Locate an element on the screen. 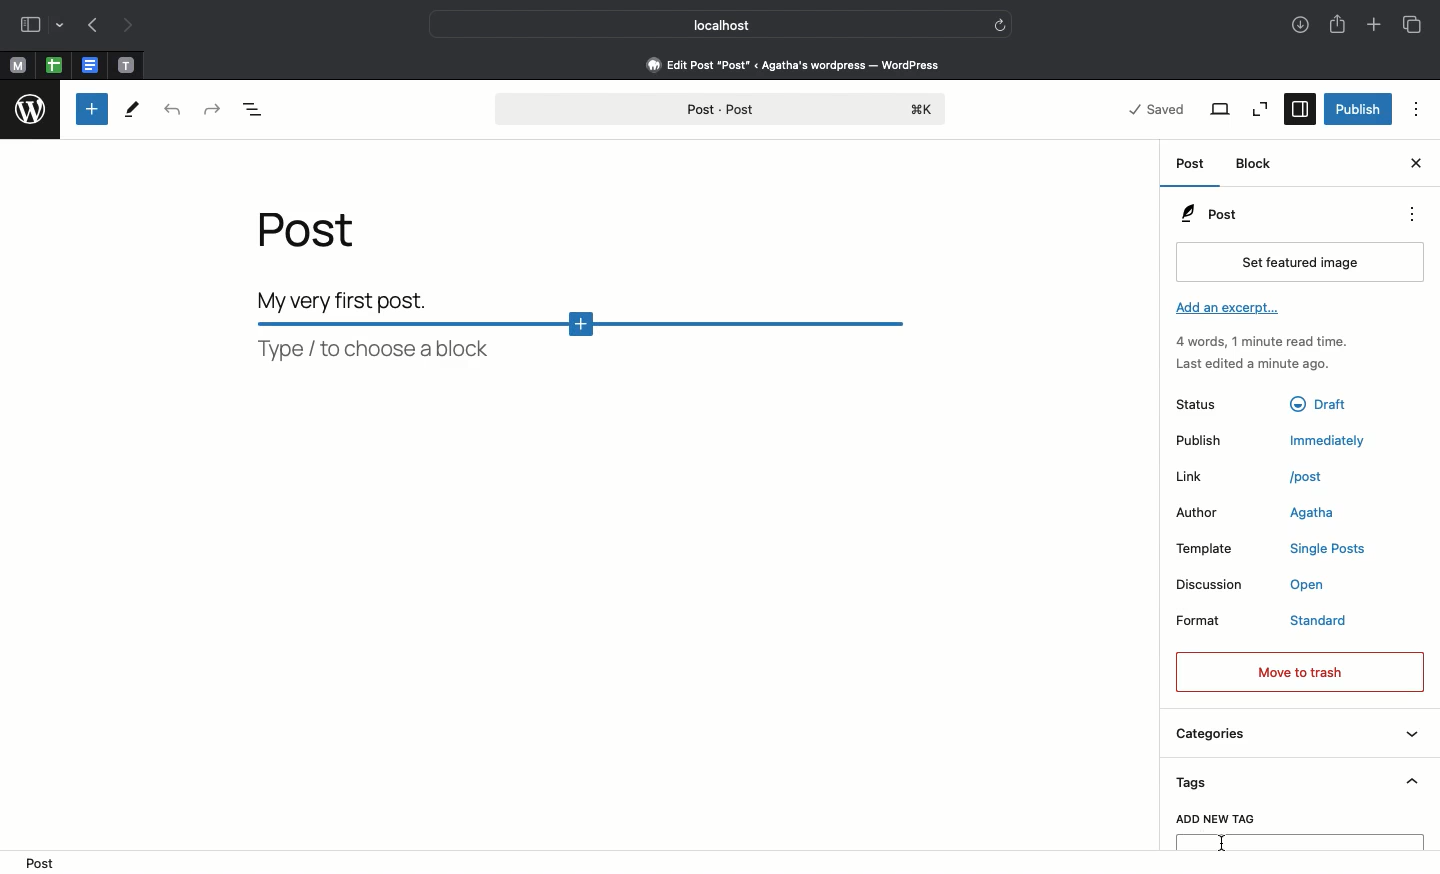 The width and height of the screenshot is (1440, 874). Redo is located at coordinates (210, 107).